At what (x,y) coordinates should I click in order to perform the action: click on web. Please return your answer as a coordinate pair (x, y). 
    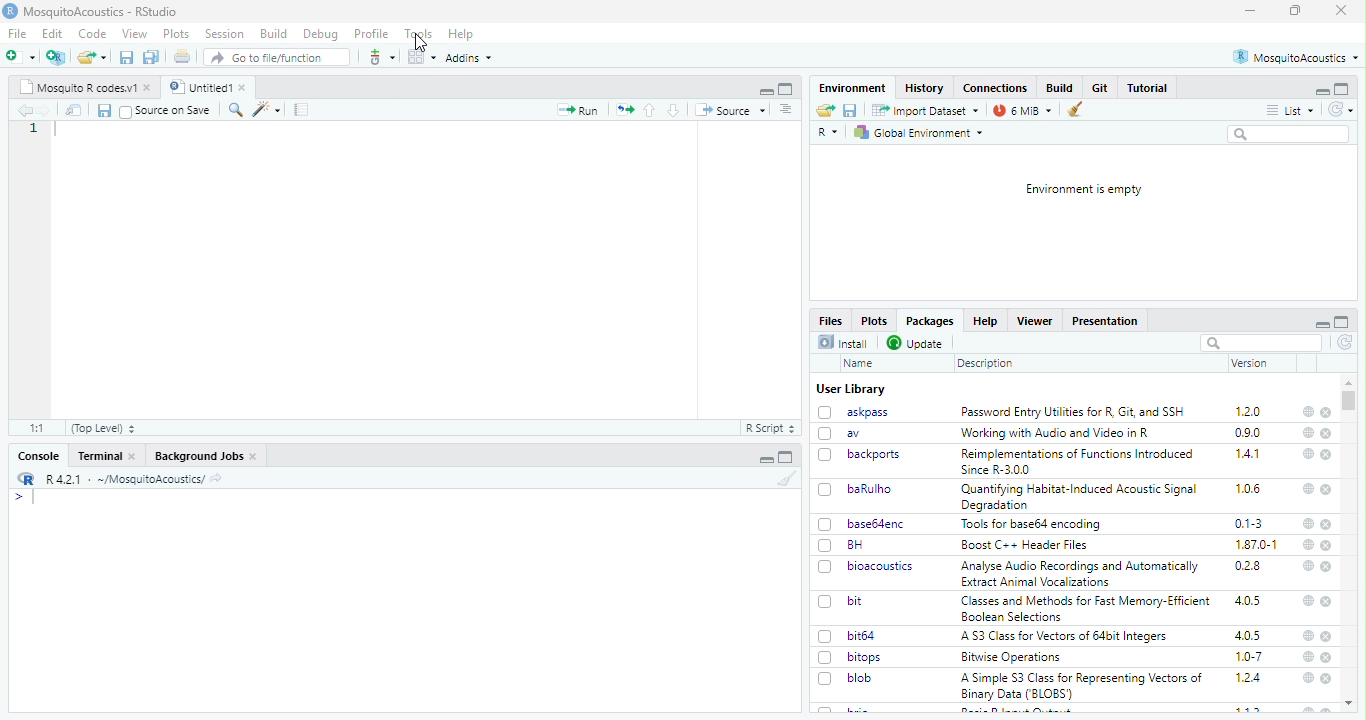
    Looking at the image, I should click on (1308, 453).